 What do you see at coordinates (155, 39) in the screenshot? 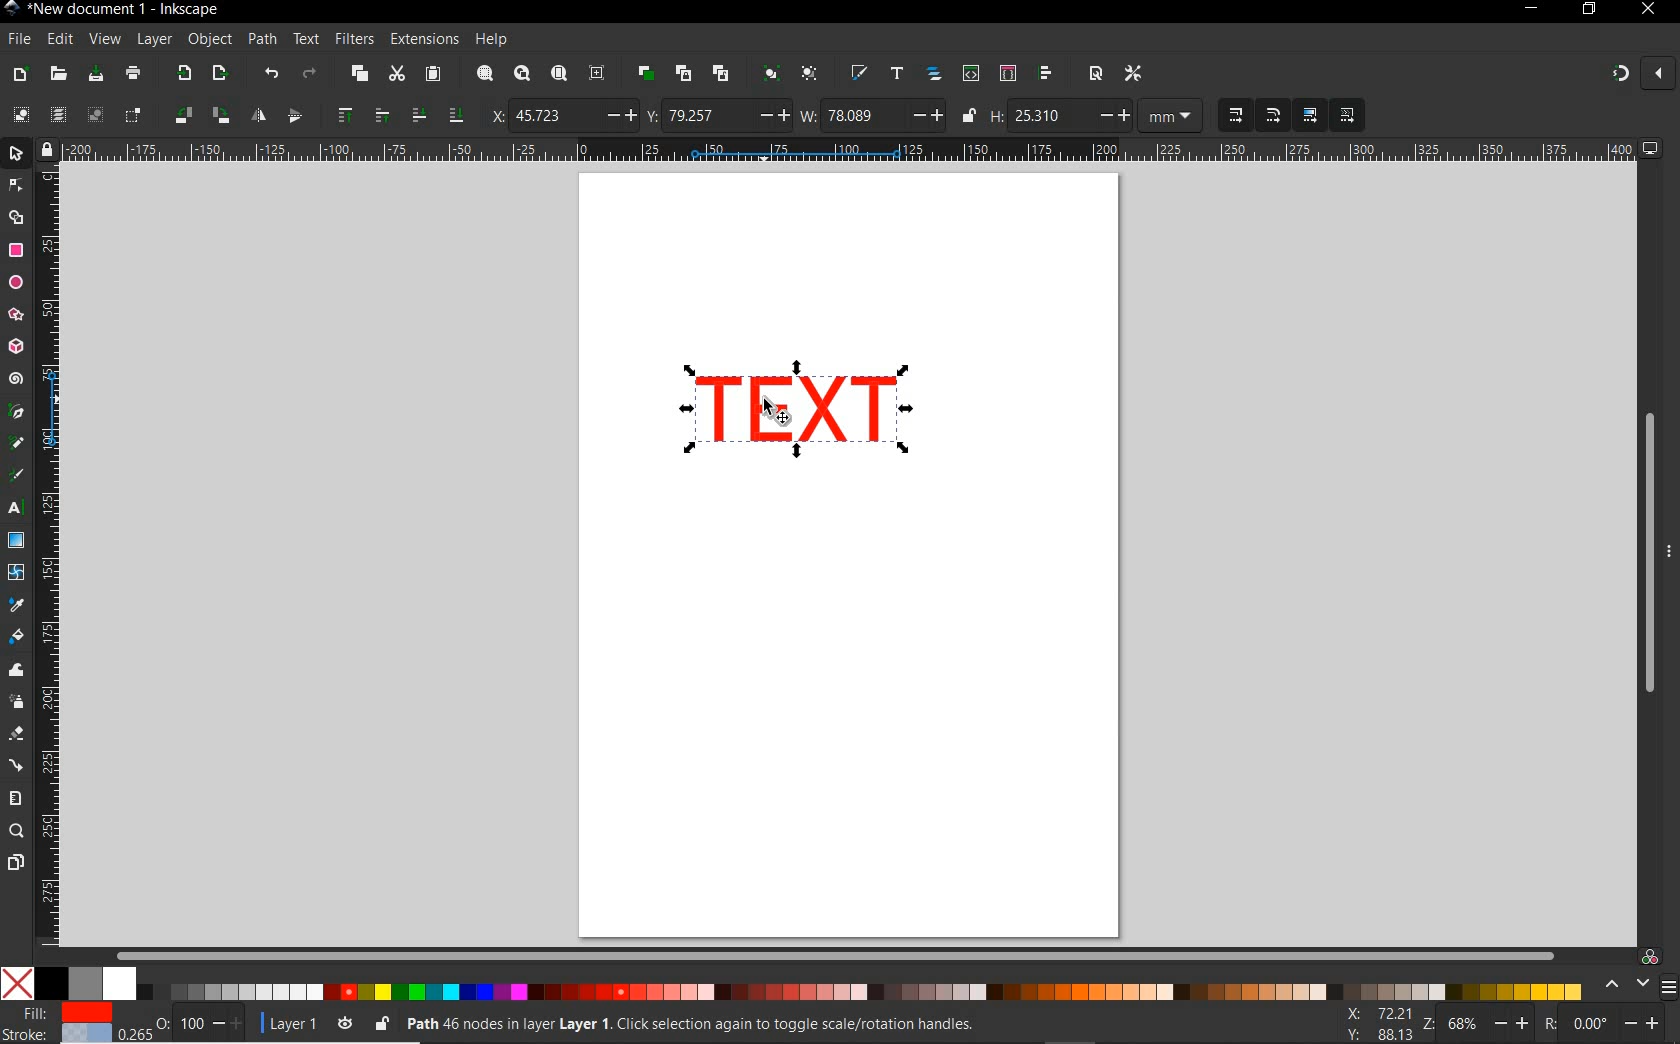
I see `LAYER` at bounding box center [155, 39].